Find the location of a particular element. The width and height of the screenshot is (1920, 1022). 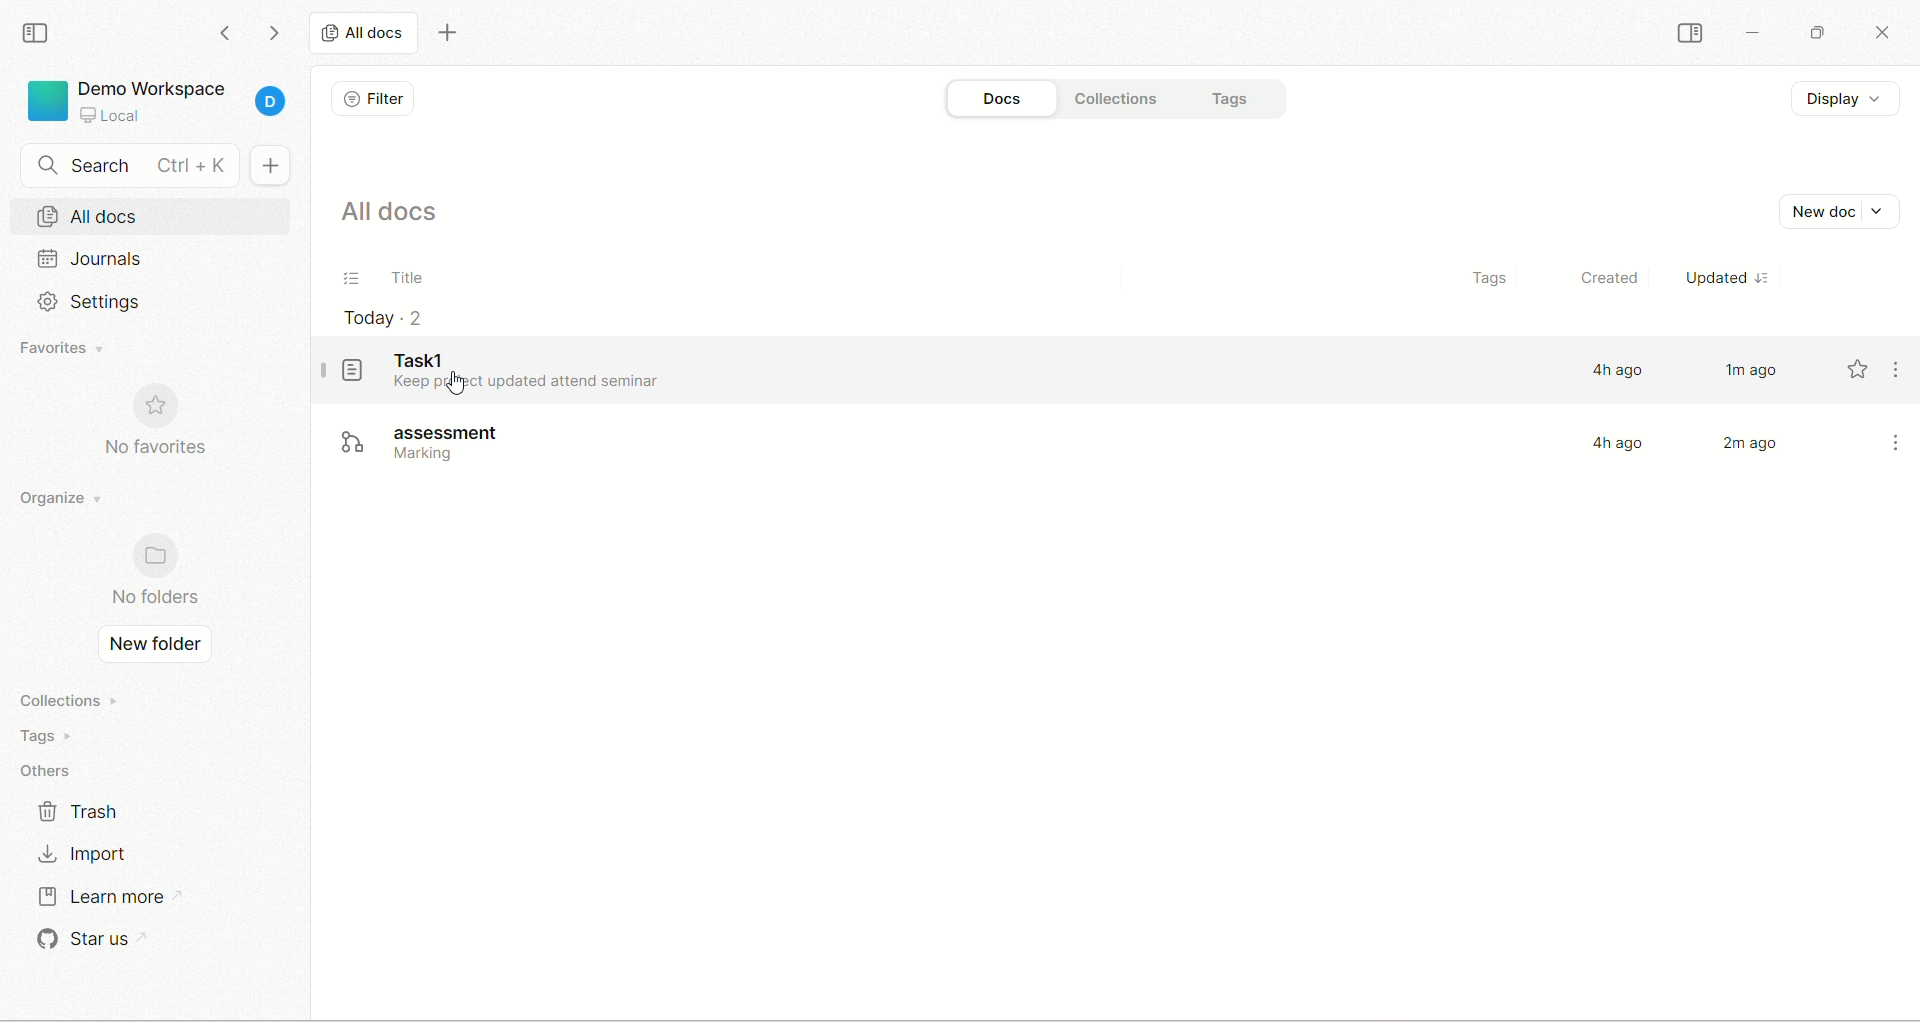

no favorites is located at coordinates (172, 425).